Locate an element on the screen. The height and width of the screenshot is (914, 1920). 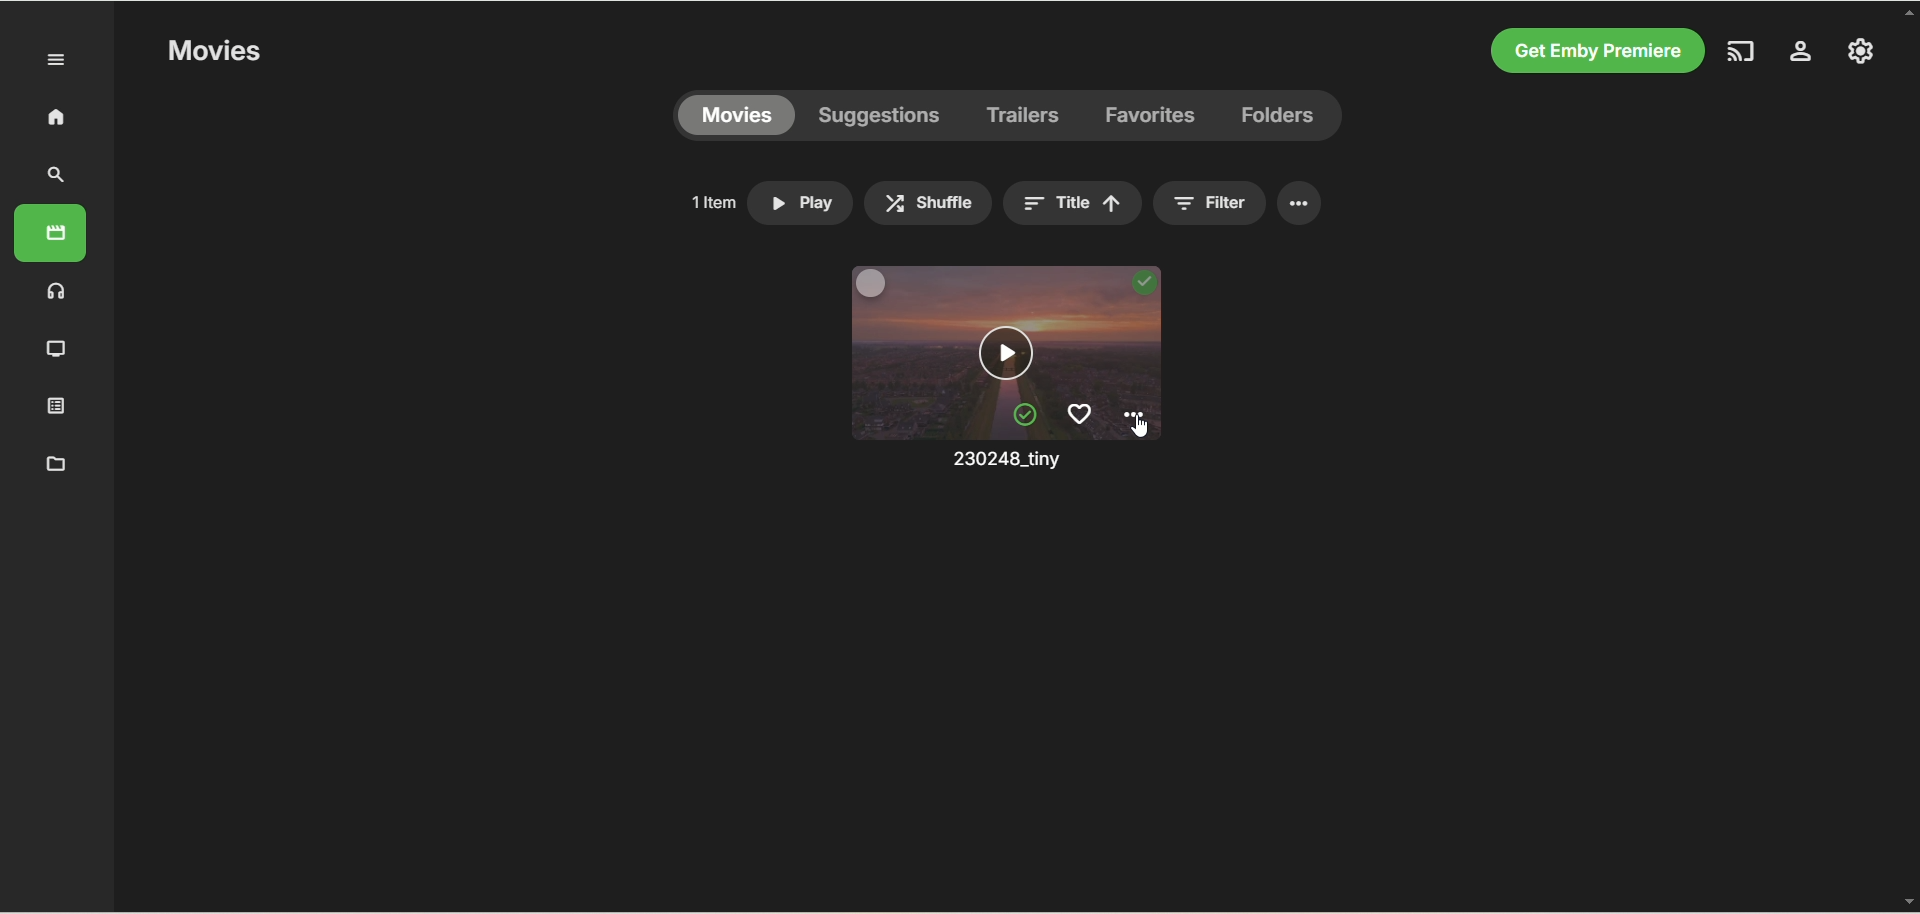
get emby premiere is located at coordinates (1592, 52).